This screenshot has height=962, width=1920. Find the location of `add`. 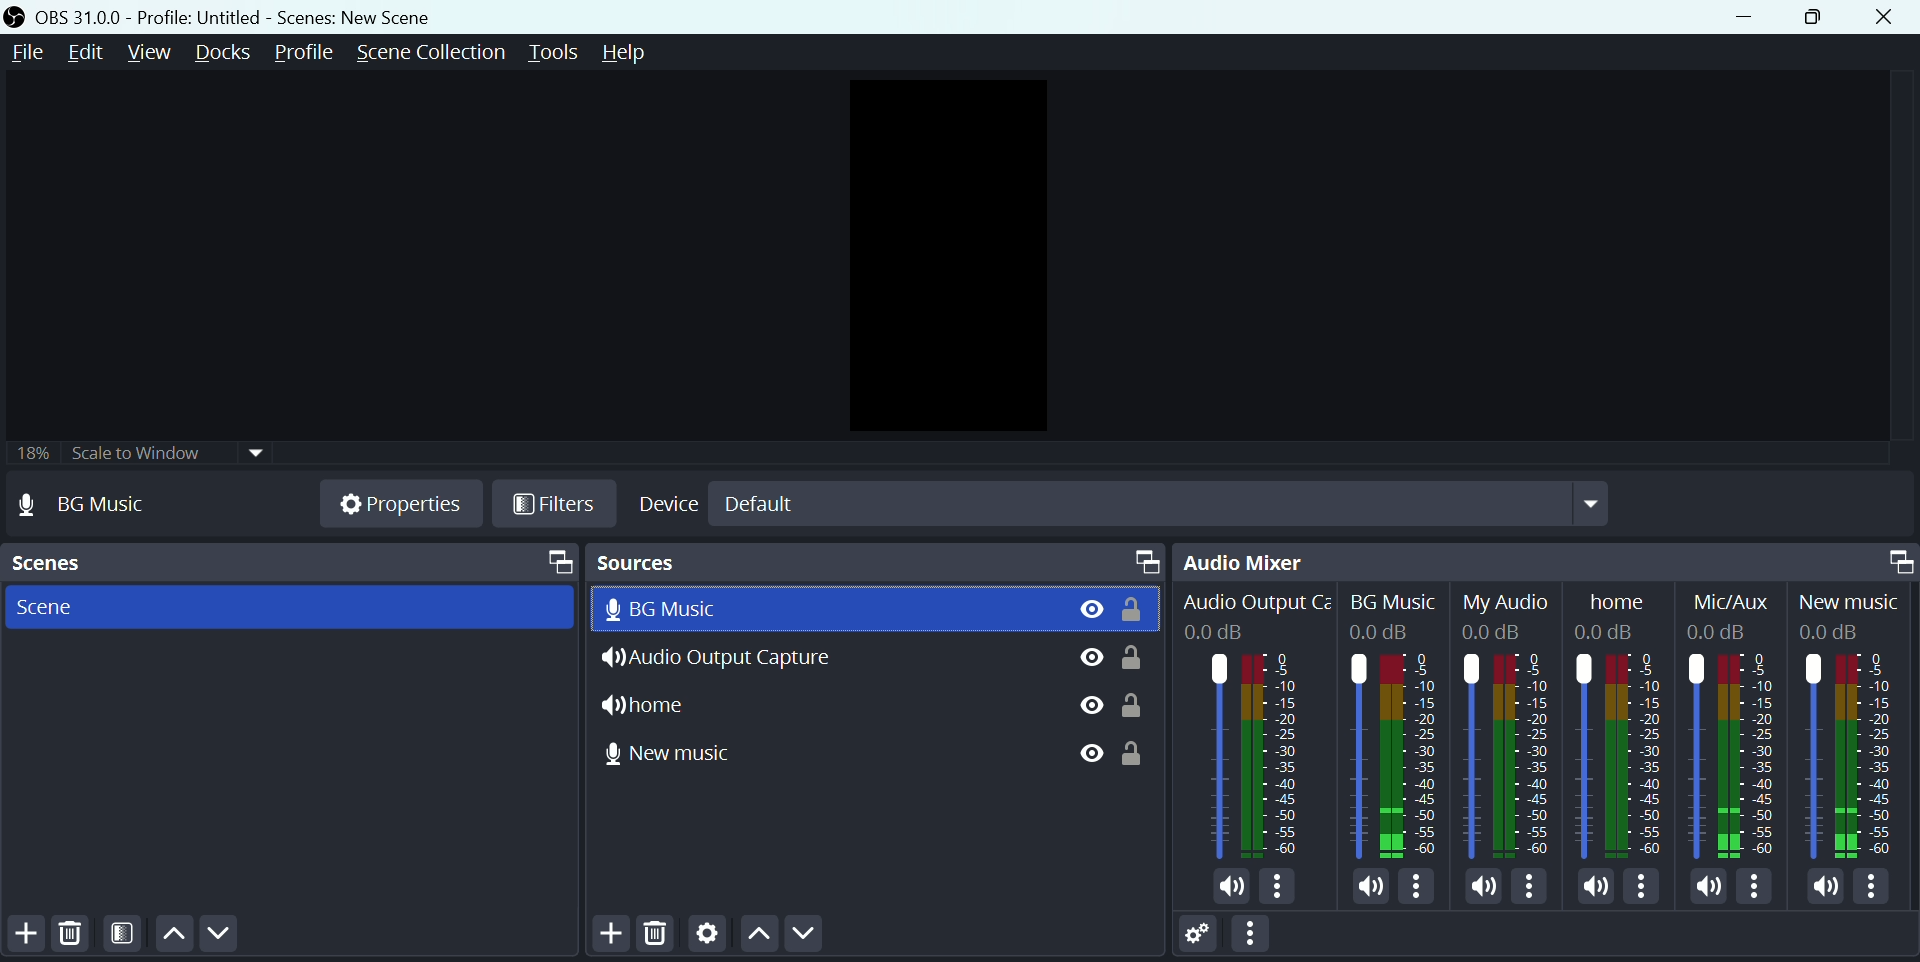

add is located at coordinates (606, 937).